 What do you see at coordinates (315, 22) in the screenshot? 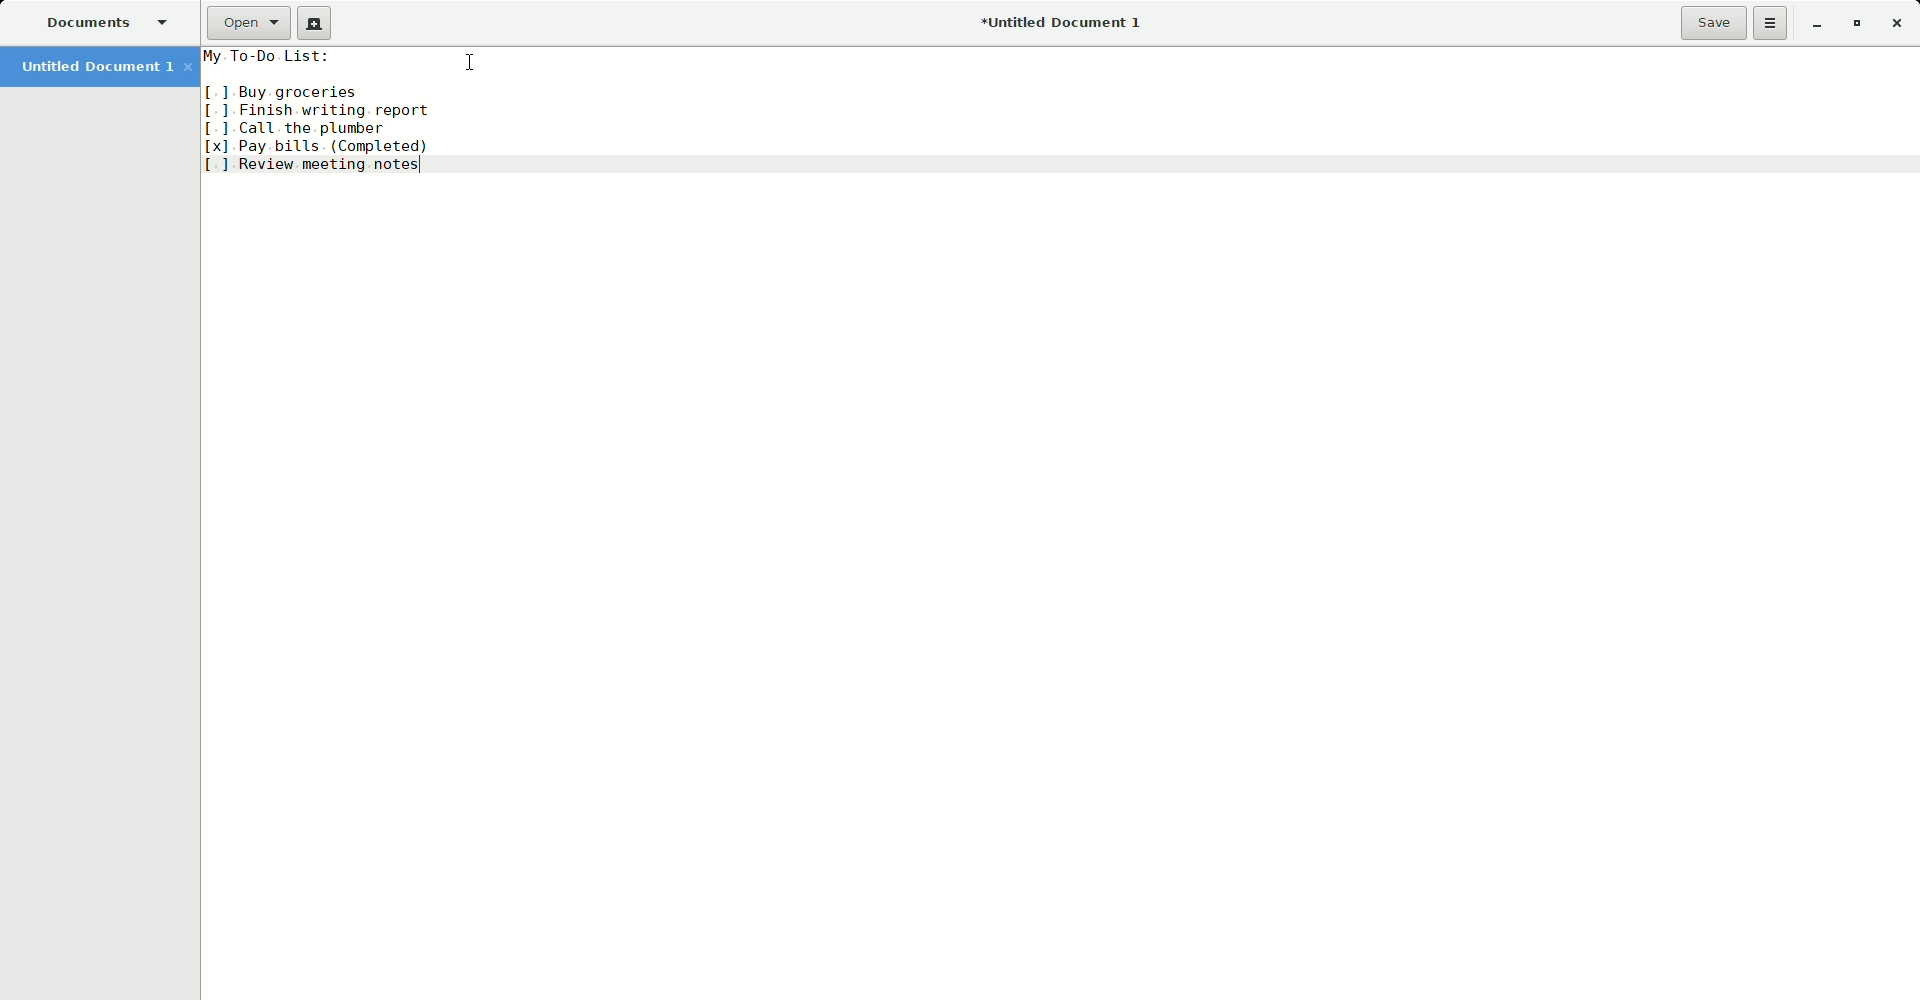
I see `New` at bounding box center [315, 22].